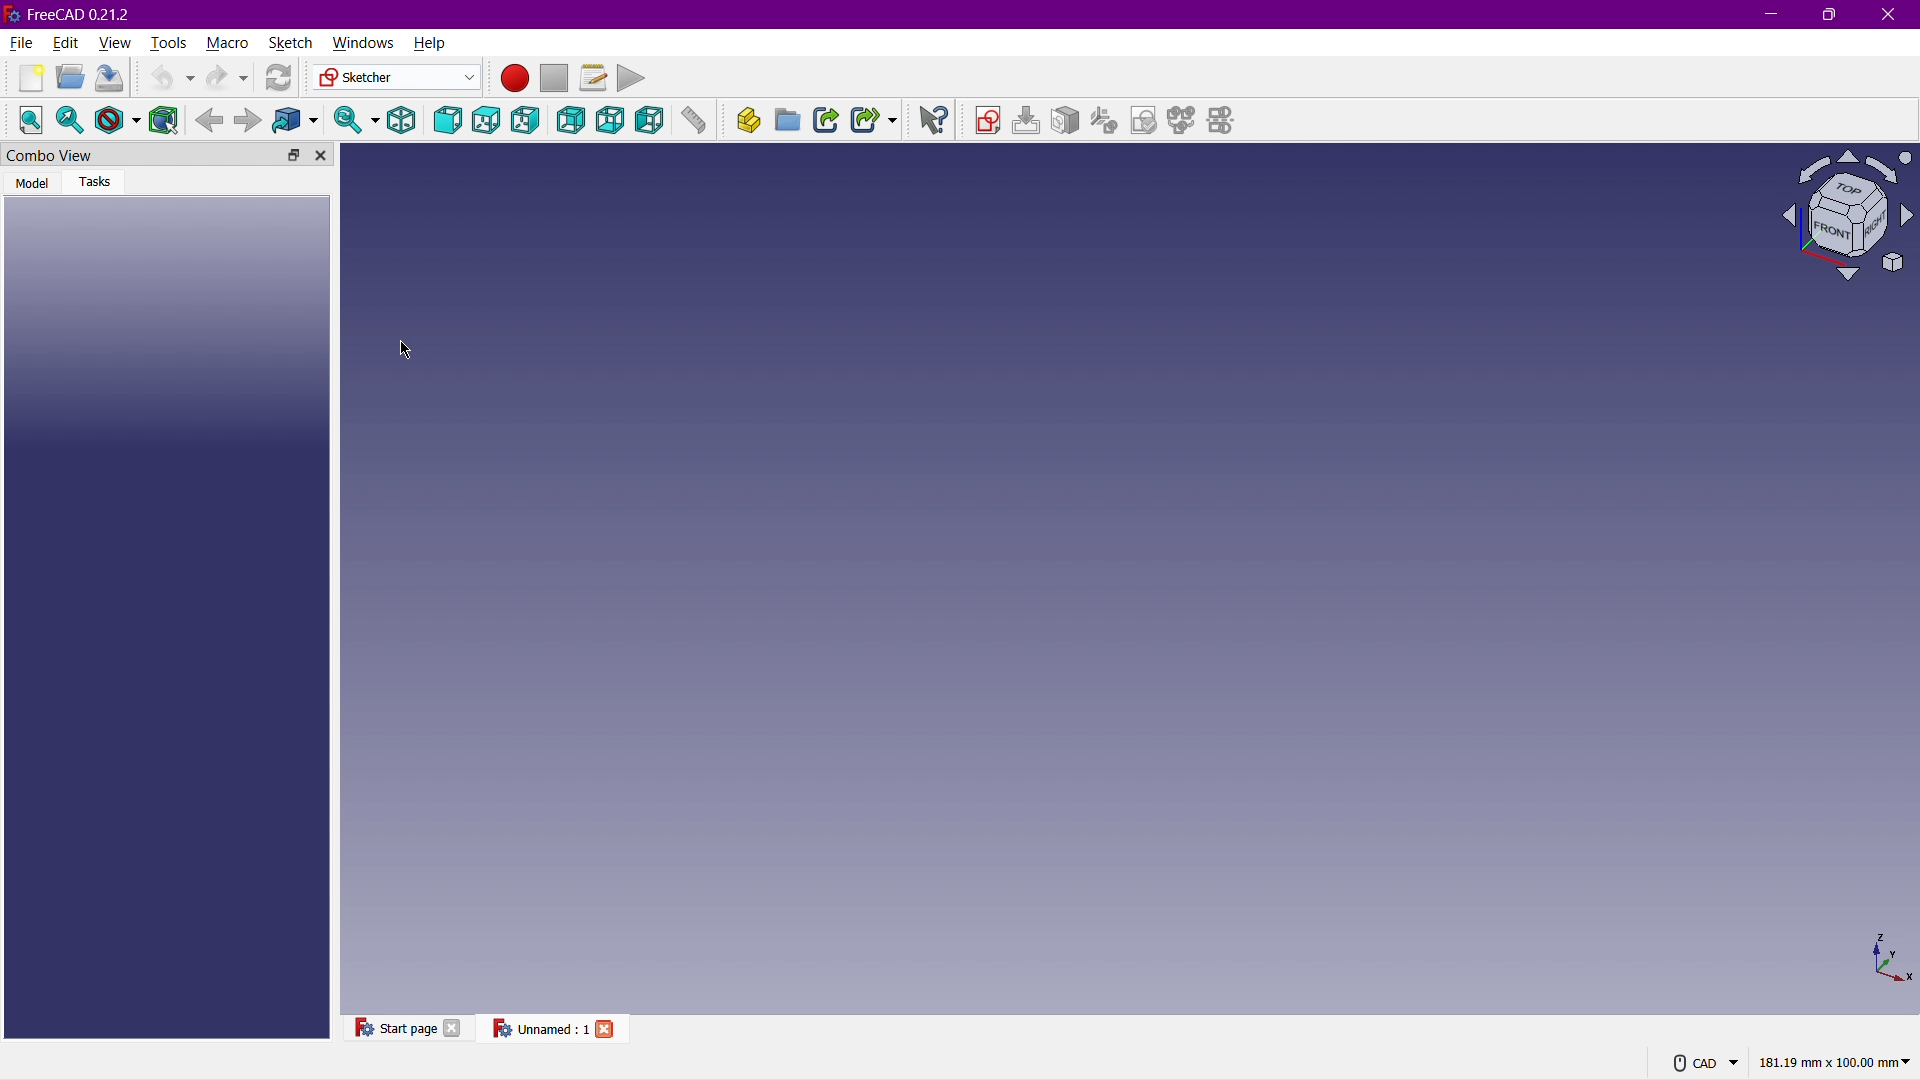  What do you see at coordinates (67, 40) in the screenshot?
I see `Edit` at bounding box center [67, 40].